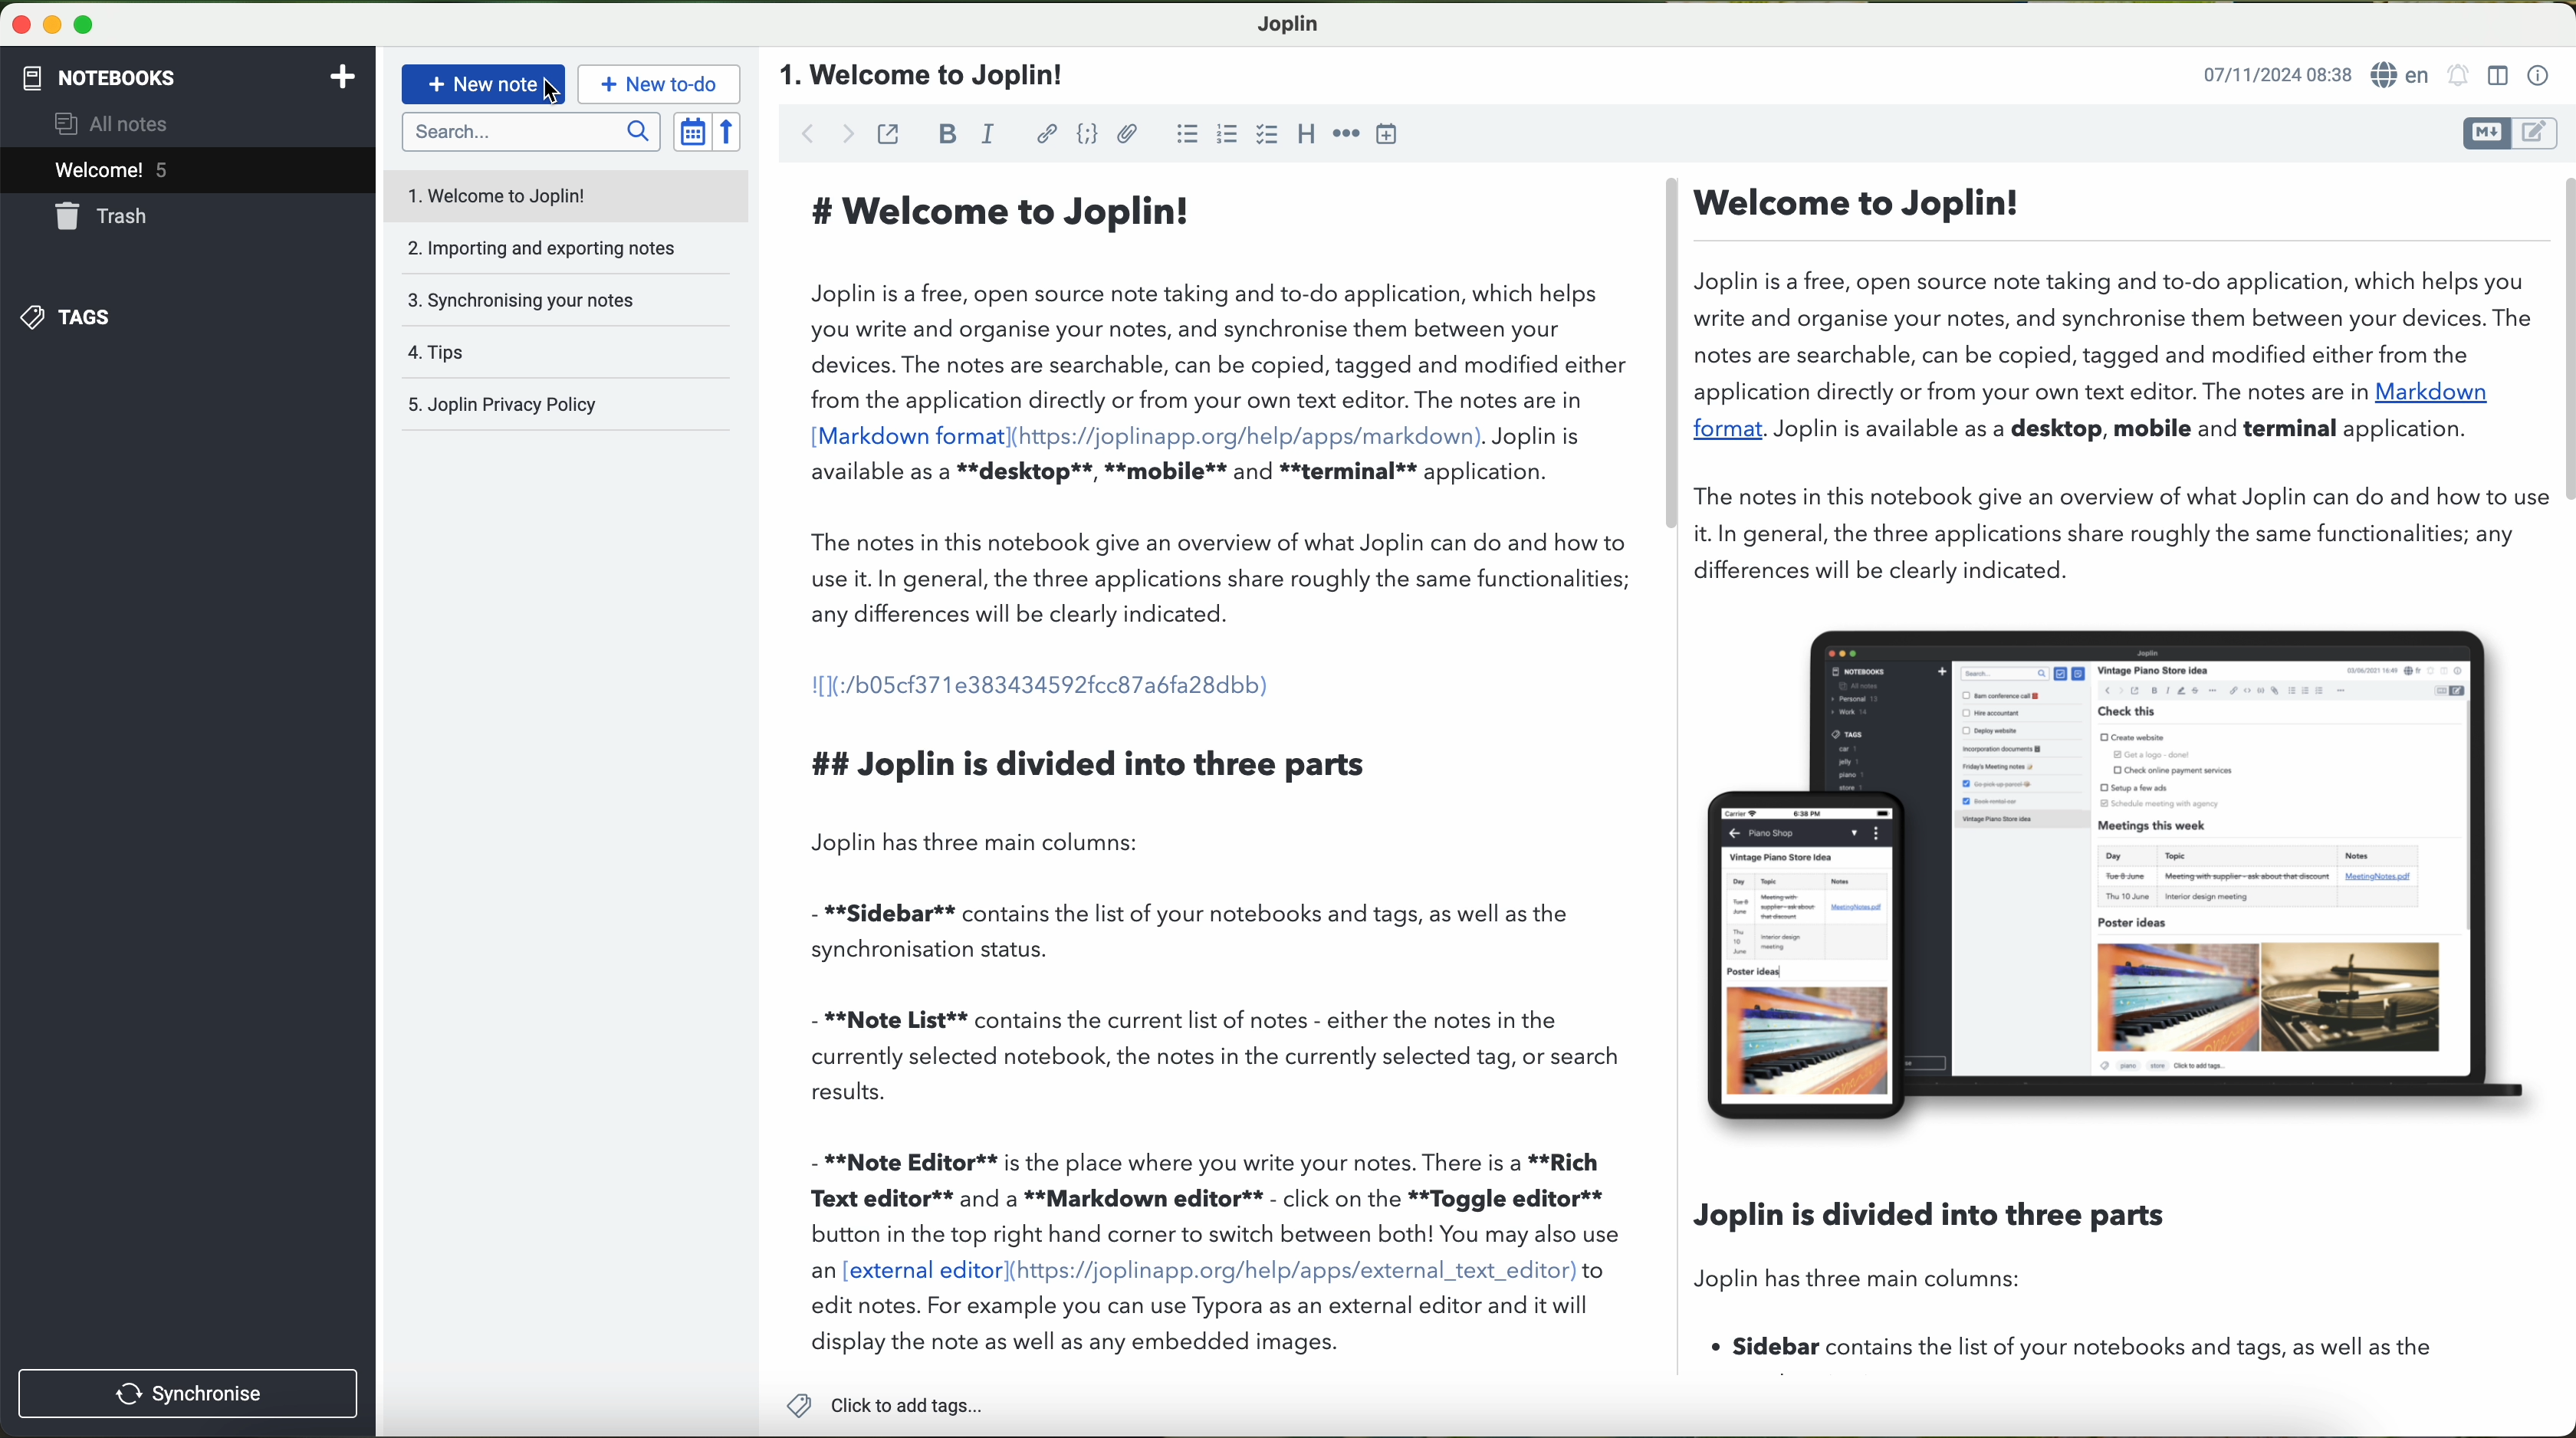 The height and width of the screenshot is (1438, 2576). I want to click on code, so click(1089, 134).